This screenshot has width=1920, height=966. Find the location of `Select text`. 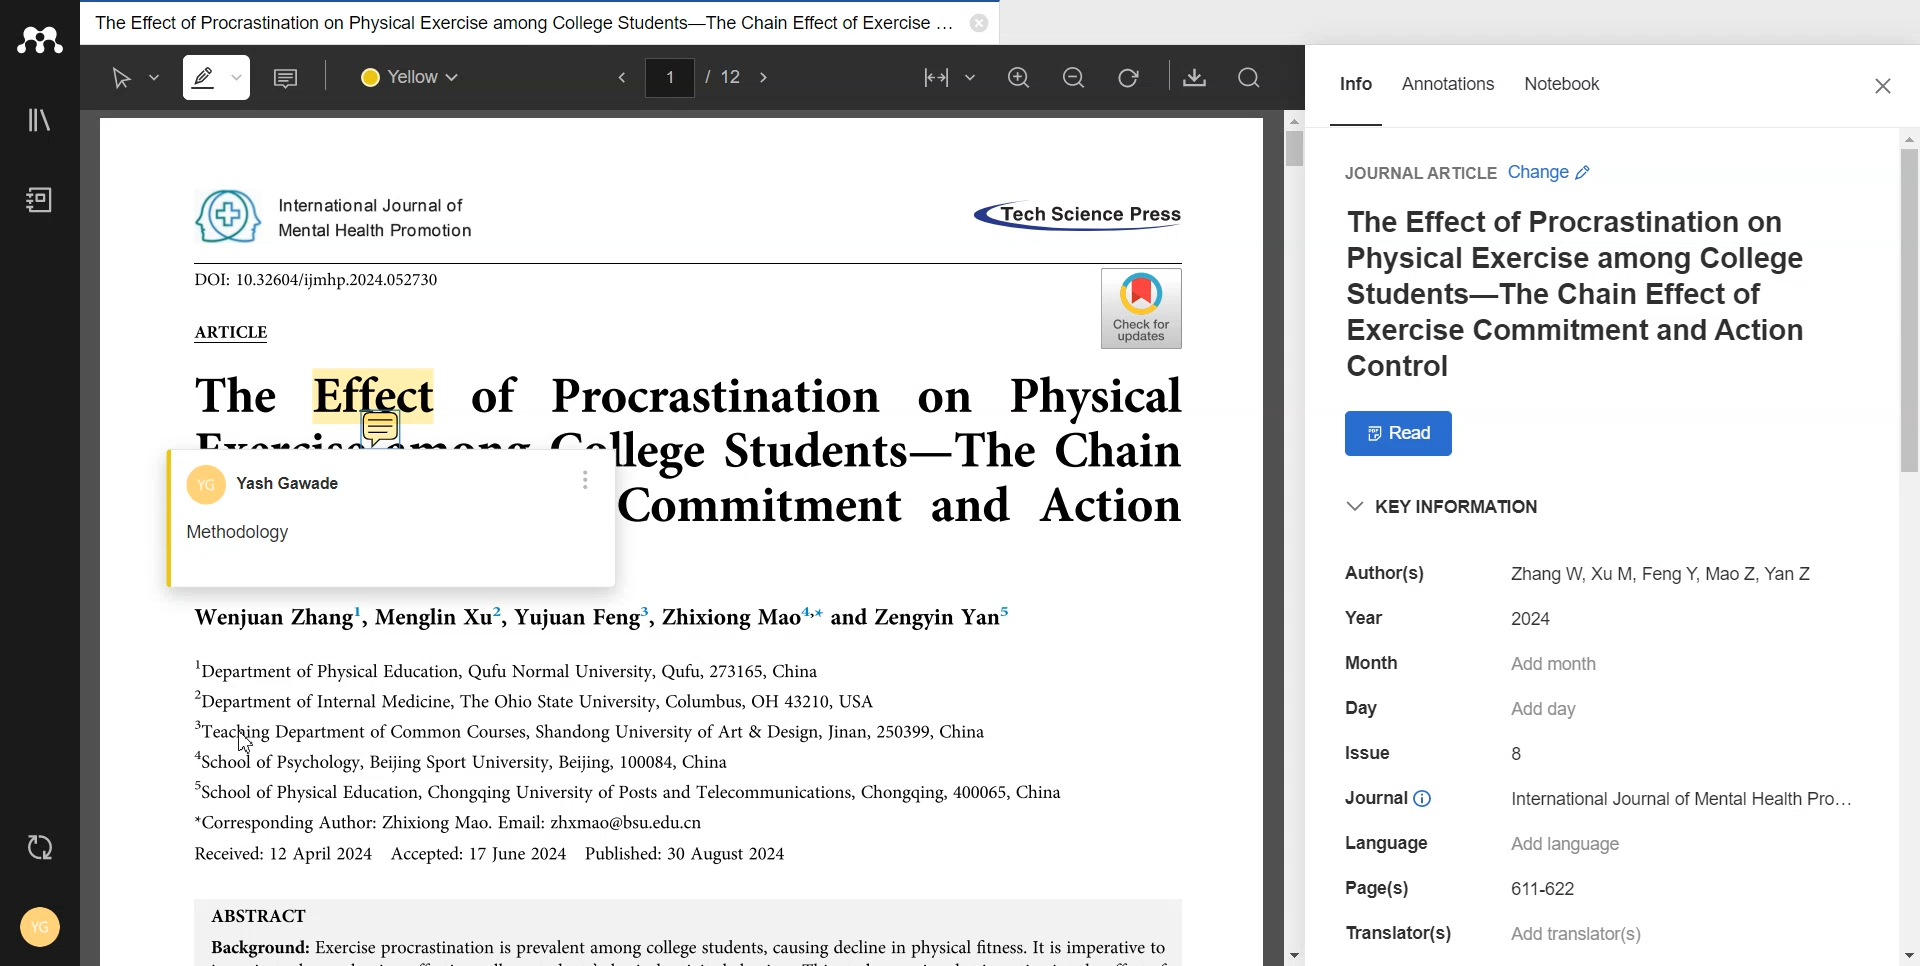

Select text is located at coordinates (135, 78).